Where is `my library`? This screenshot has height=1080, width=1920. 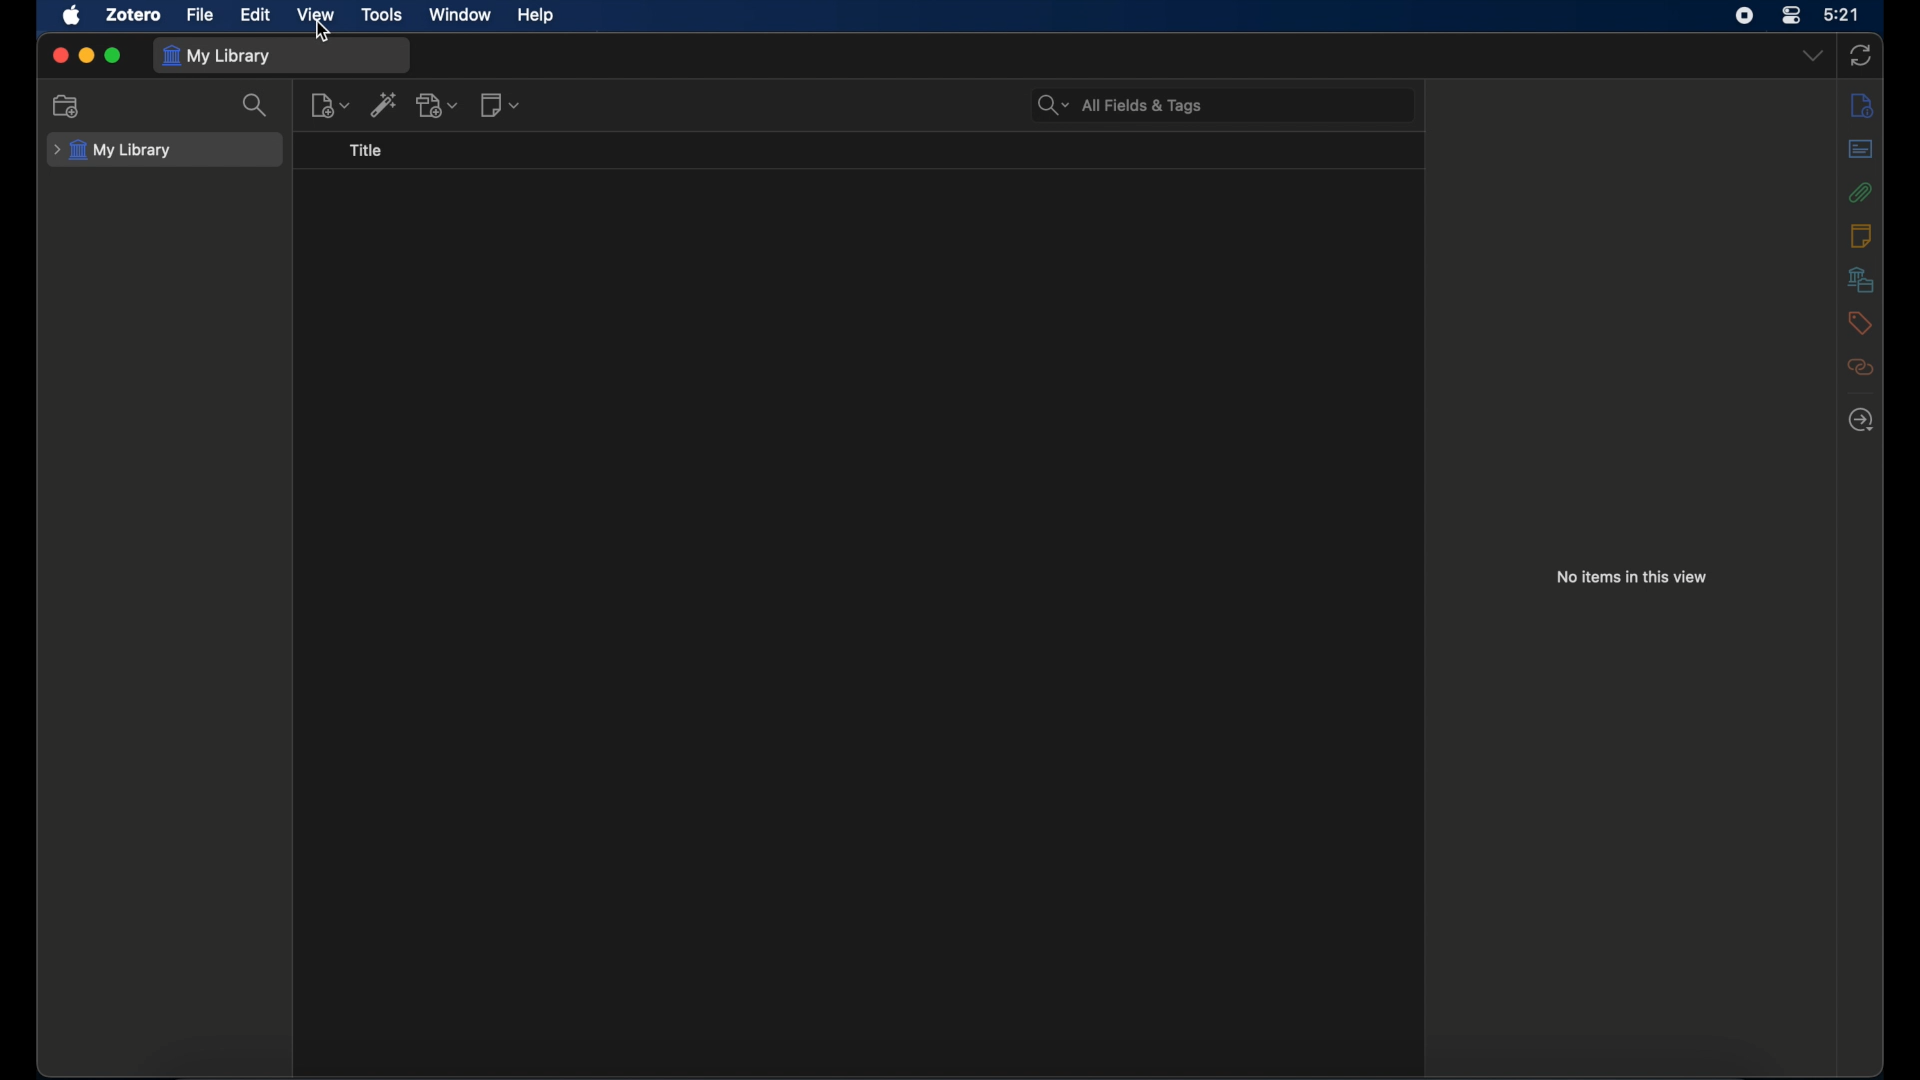 my library is located at coordinates (113, 151).